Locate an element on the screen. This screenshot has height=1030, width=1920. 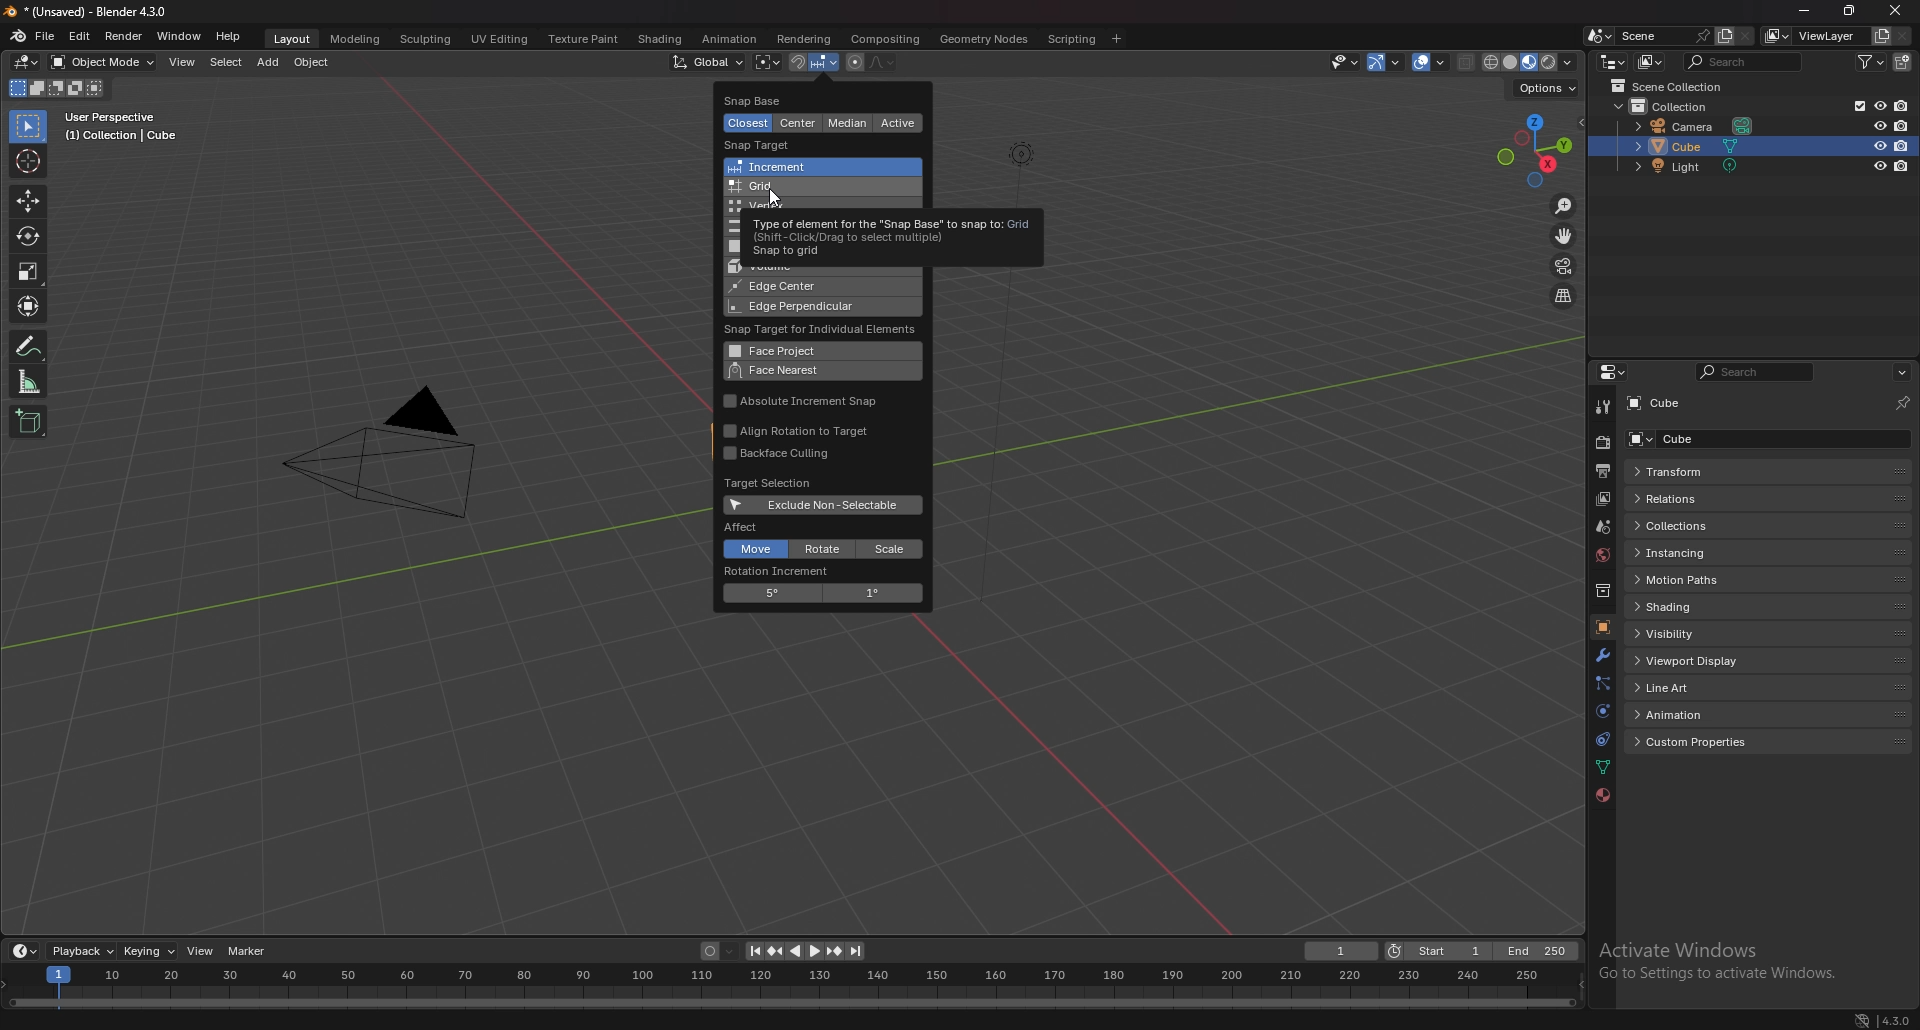
edit is located at coordinates (79, 37).